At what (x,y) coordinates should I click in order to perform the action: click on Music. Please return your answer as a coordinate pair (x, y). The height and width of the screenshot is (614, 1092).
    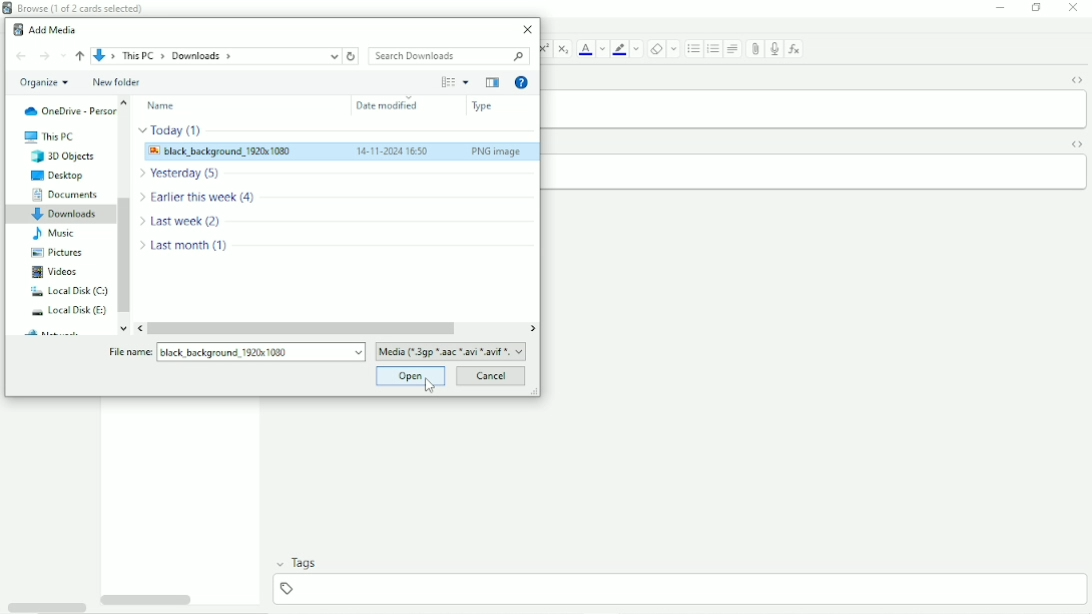
    Looking at the image, I should click on (57, 234).